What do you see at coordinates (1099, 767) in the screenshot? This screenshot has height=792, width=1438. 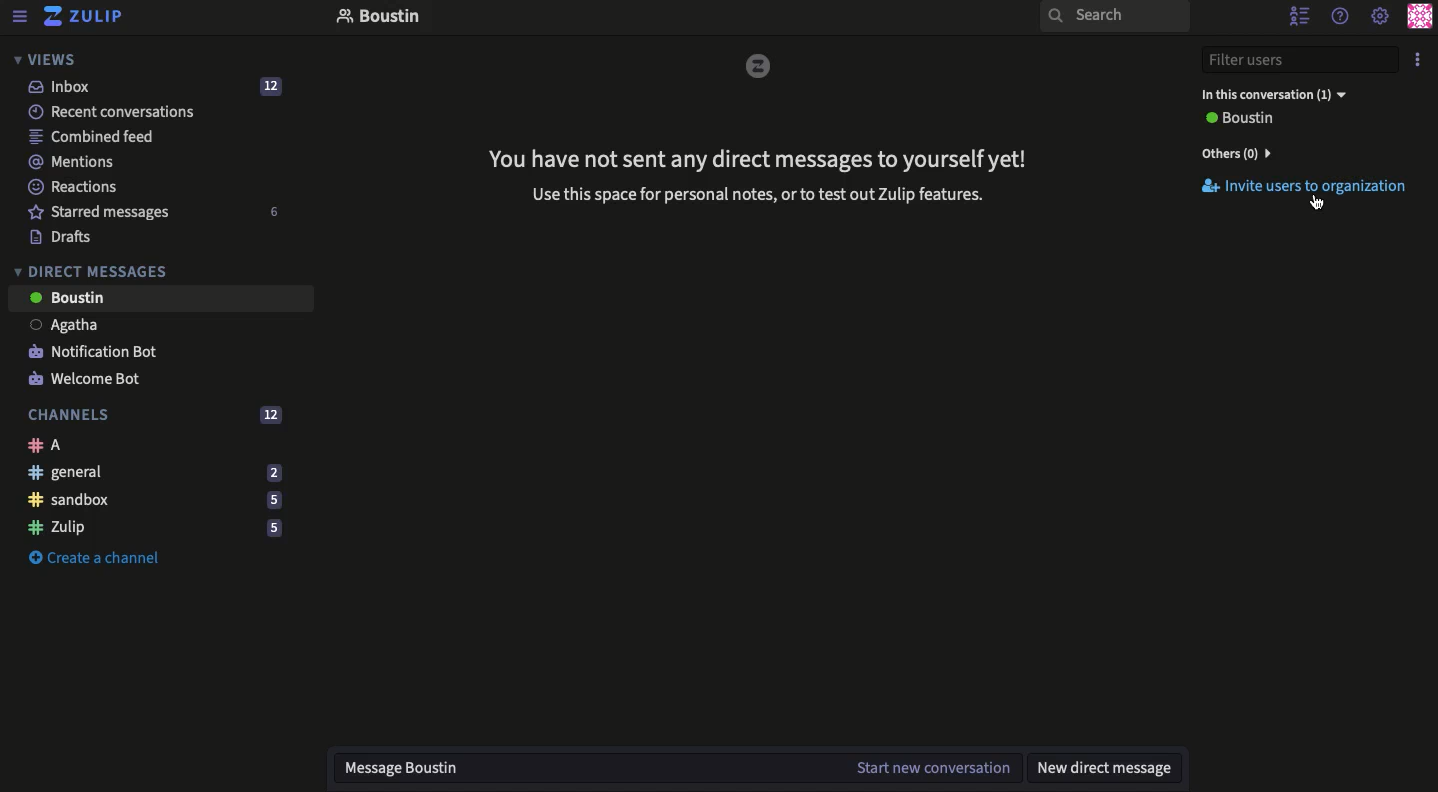 I see `New DM` at bounding box center [1099, 767].